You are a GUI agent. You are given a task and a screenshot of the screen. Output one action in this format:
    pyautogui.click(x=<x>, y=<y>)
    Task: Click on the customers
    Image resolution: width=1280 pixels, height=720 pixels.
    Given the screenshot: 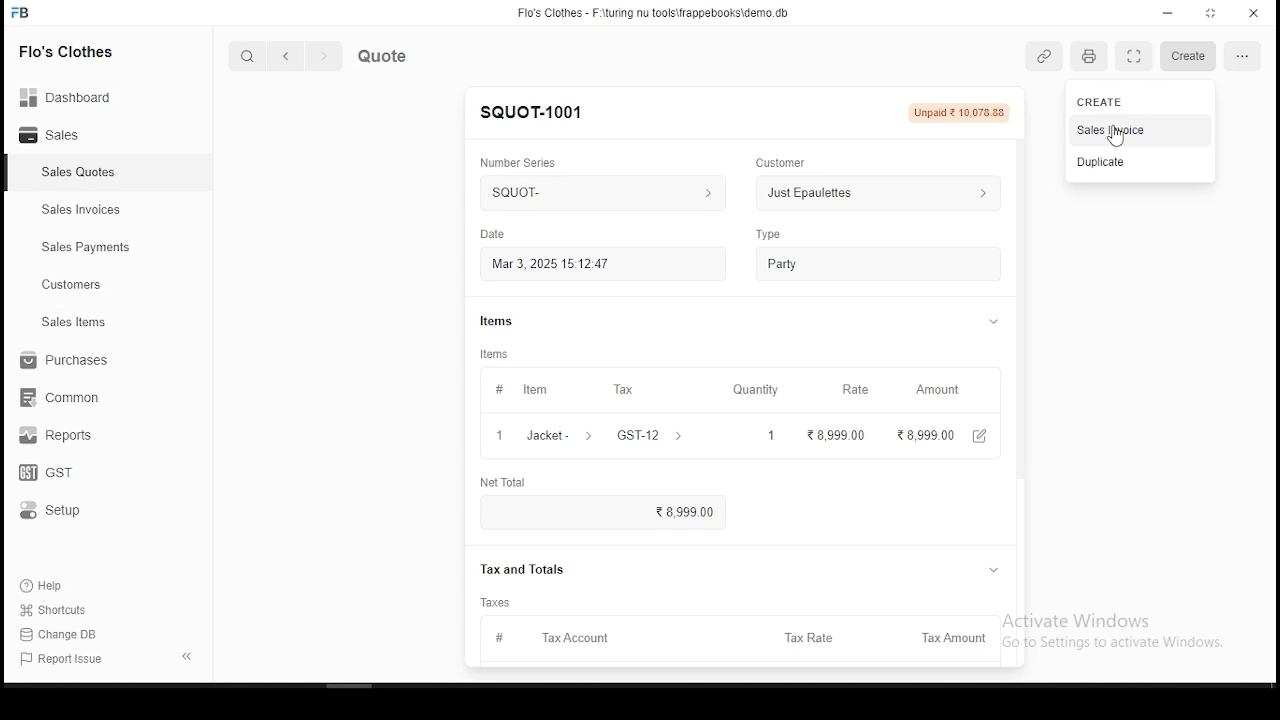 What is the action you would take?
    pyautogui.click(x=75, y=285)
    